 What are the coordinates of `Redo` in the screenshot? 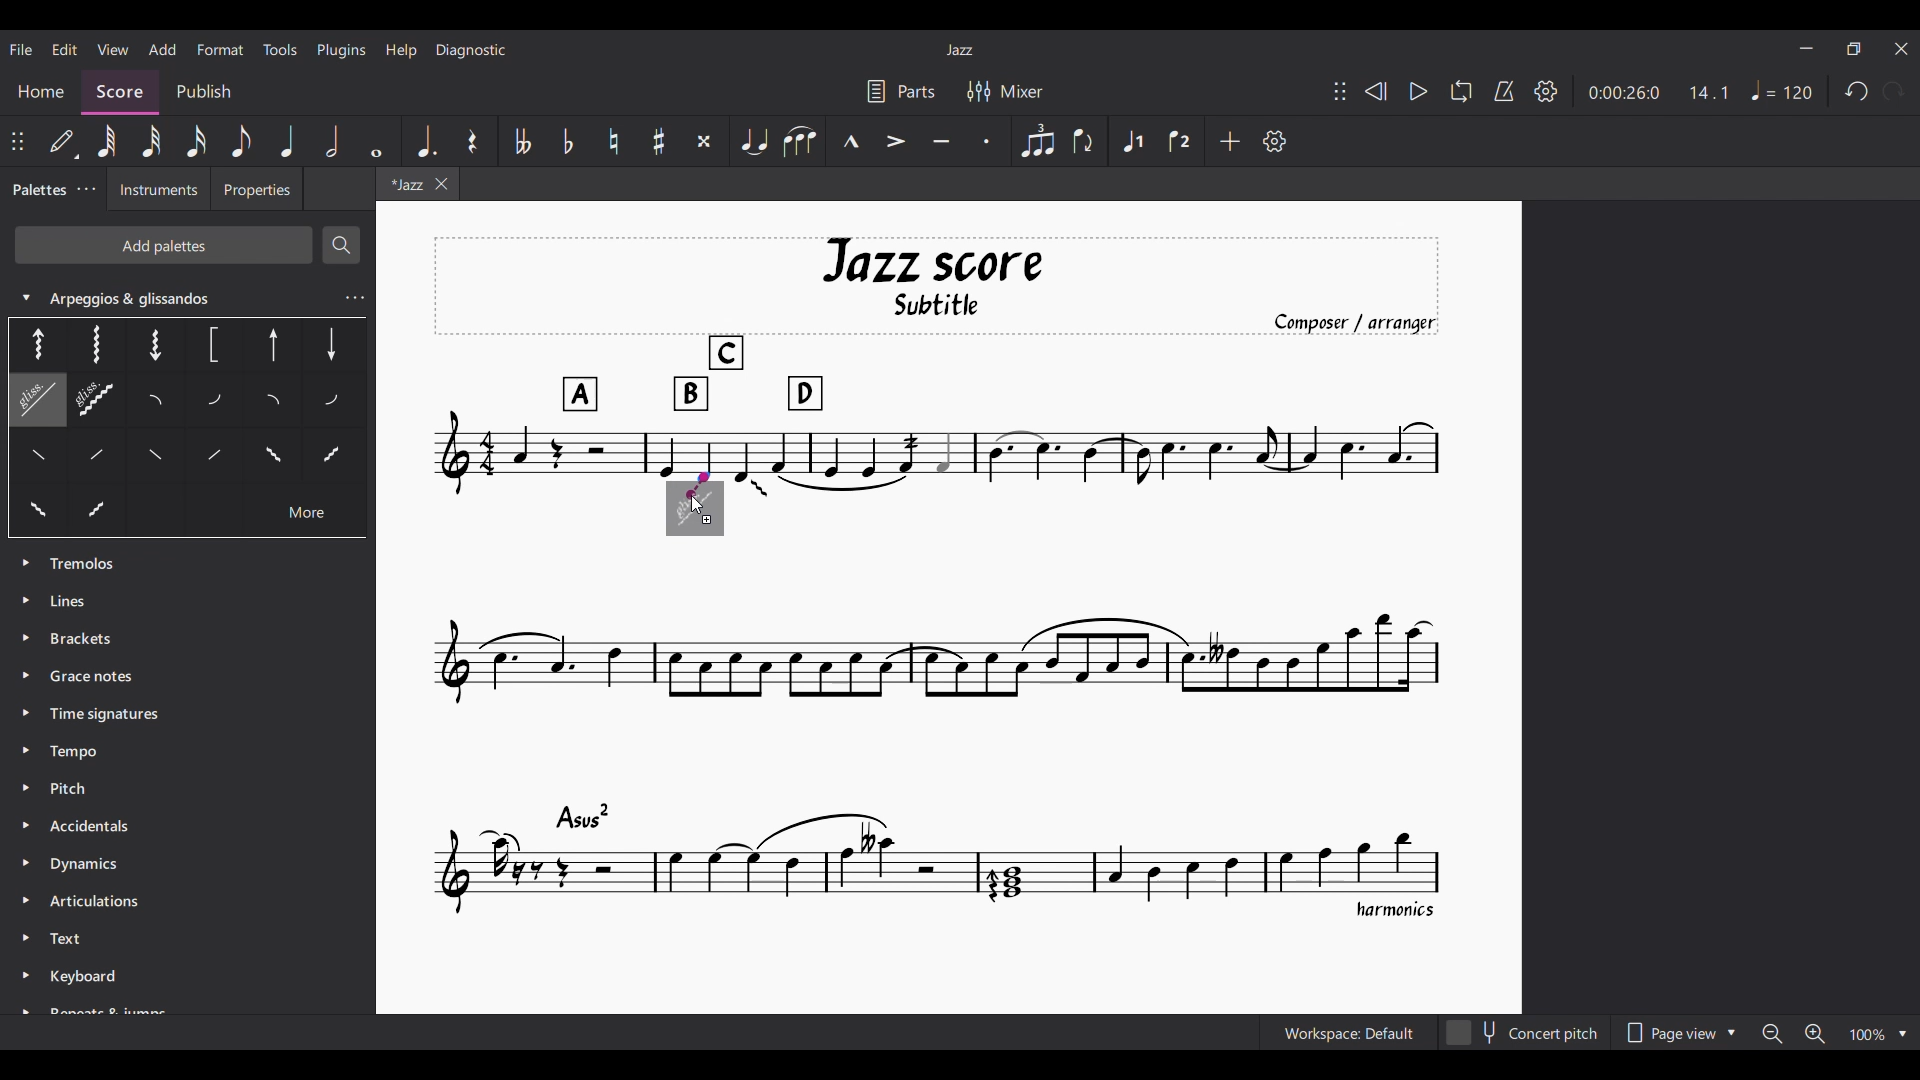 It's located at (1894, 91).